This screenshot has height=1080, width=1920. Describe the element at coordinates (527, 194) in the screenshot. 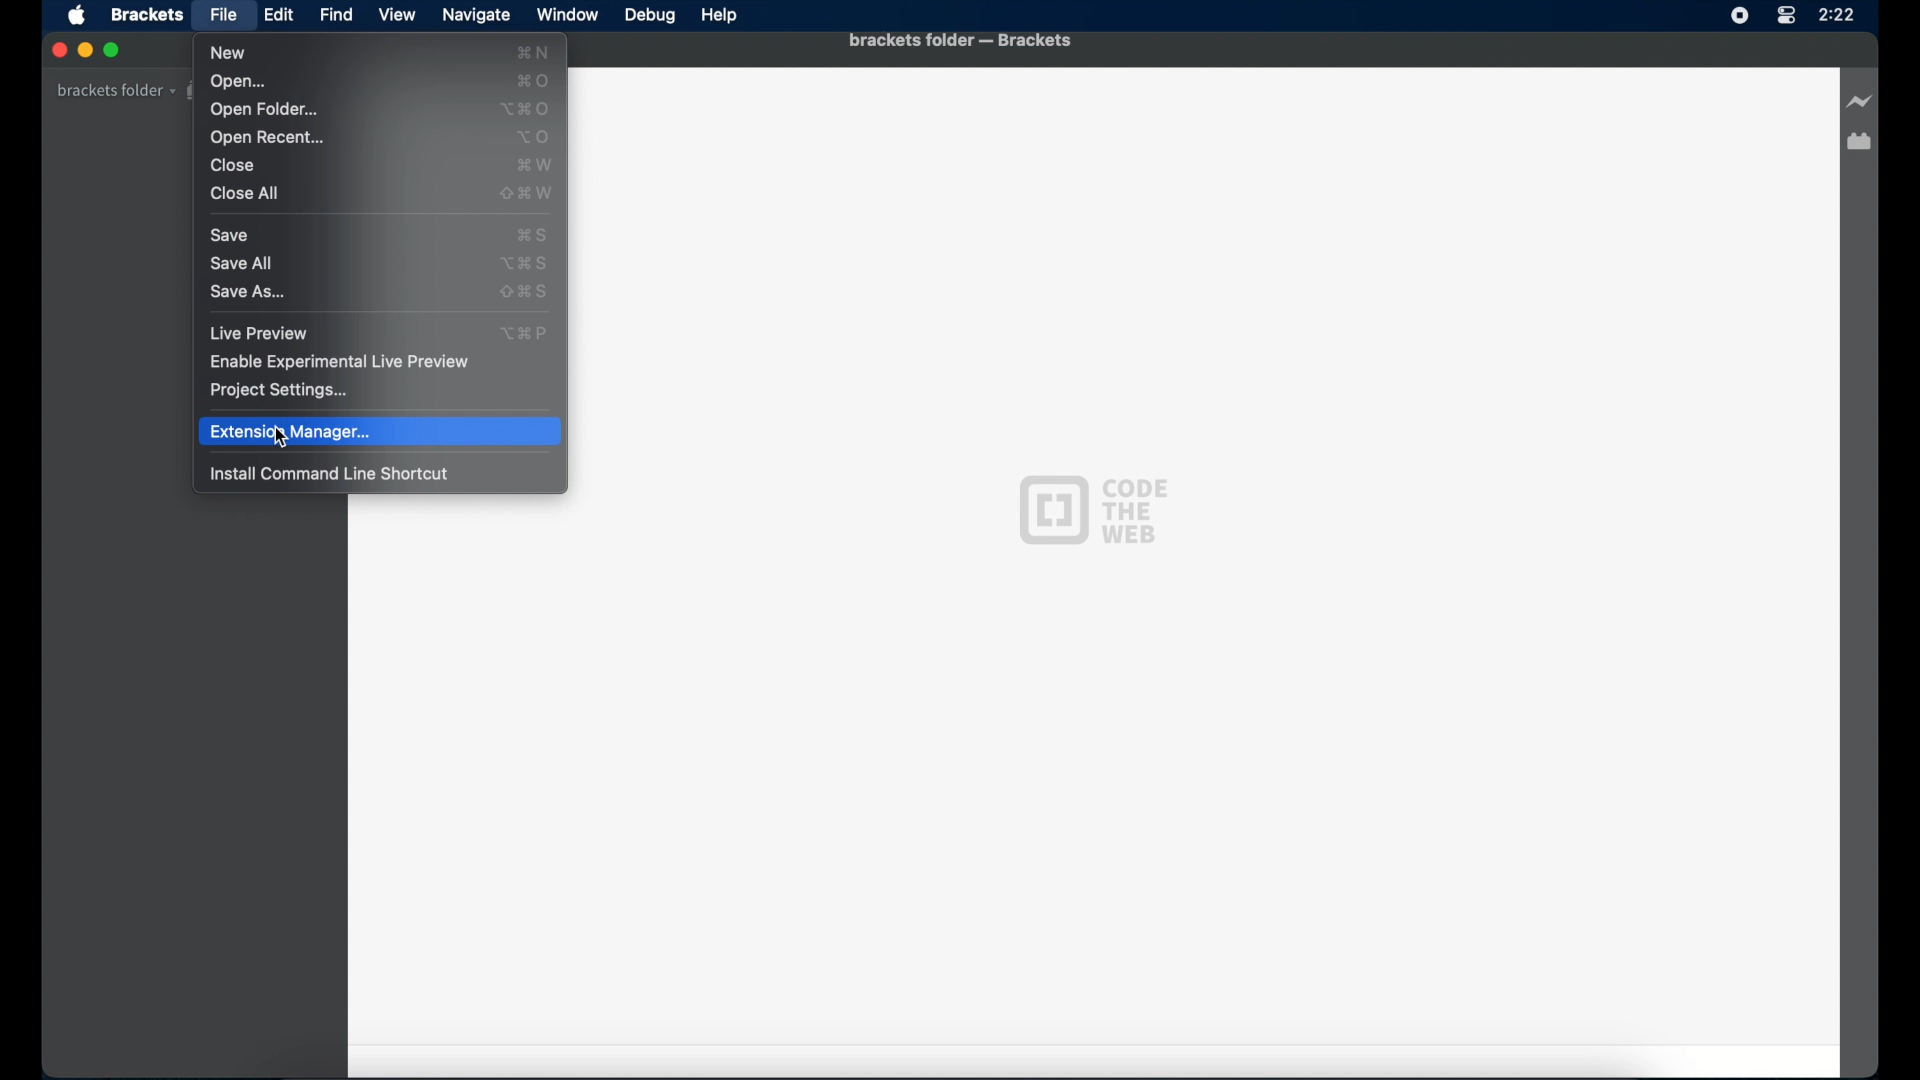

I see `close all shortcut` at that location.